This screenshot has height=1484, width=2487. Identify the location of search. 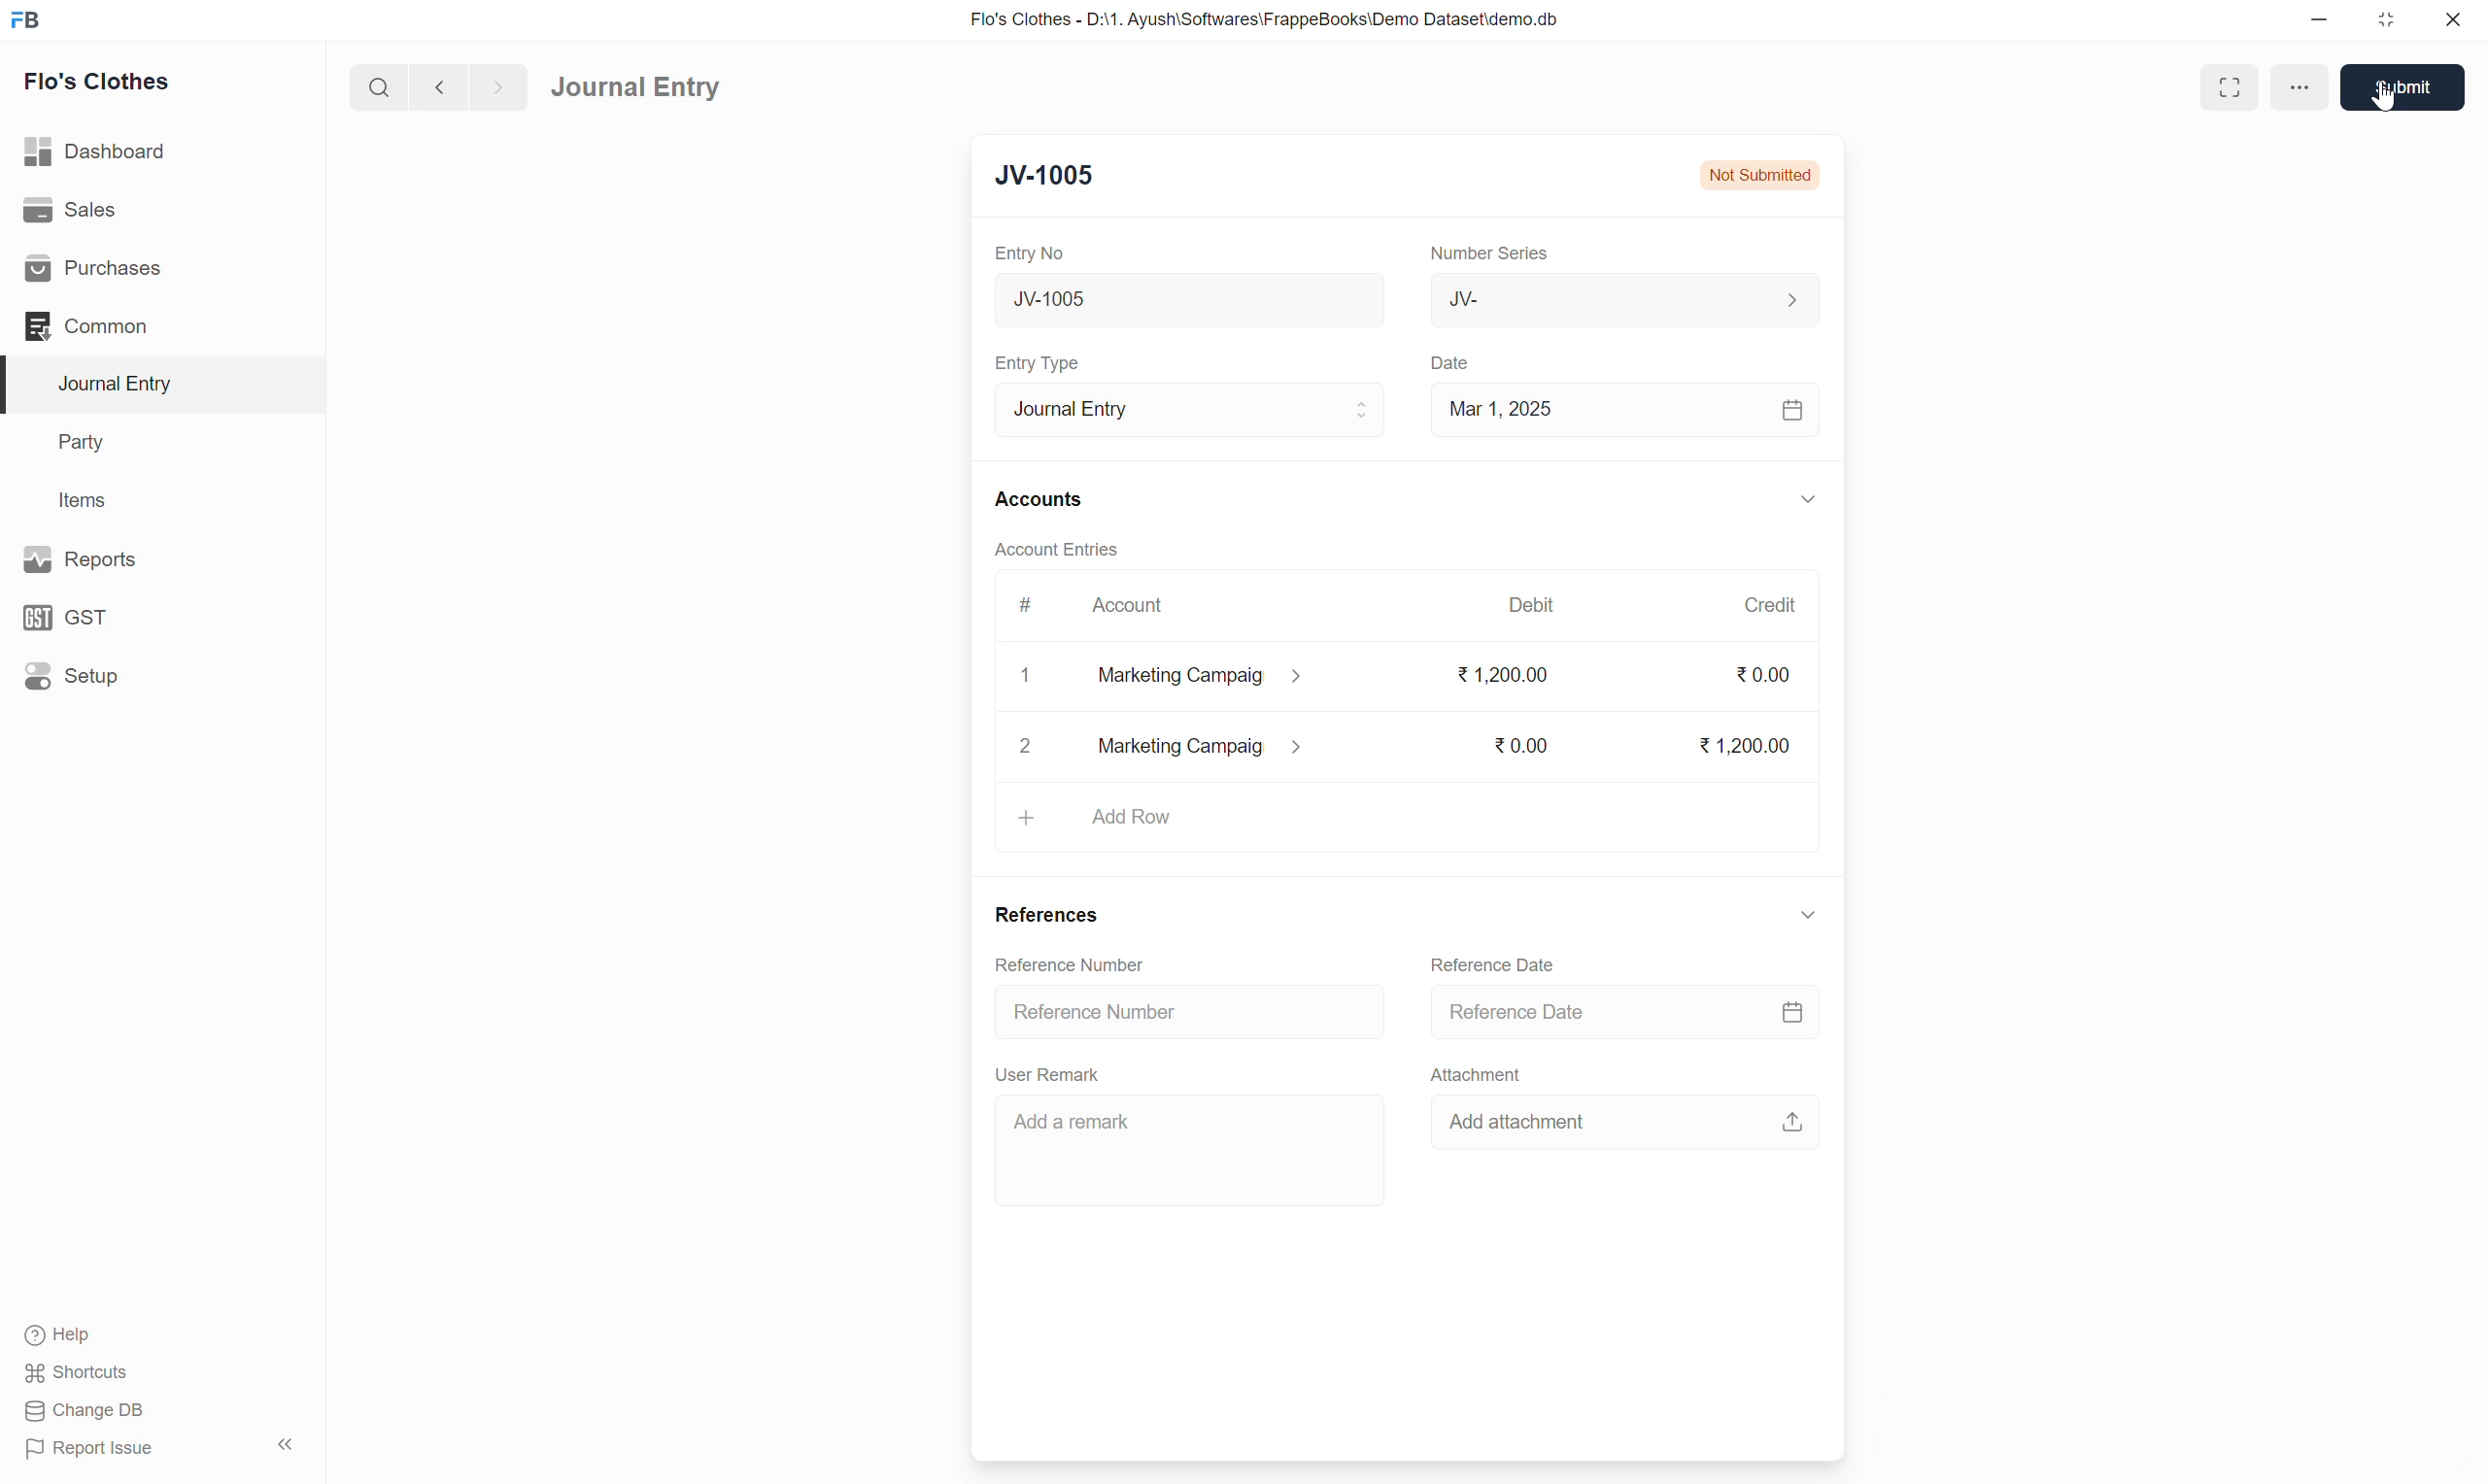
(377, 87).